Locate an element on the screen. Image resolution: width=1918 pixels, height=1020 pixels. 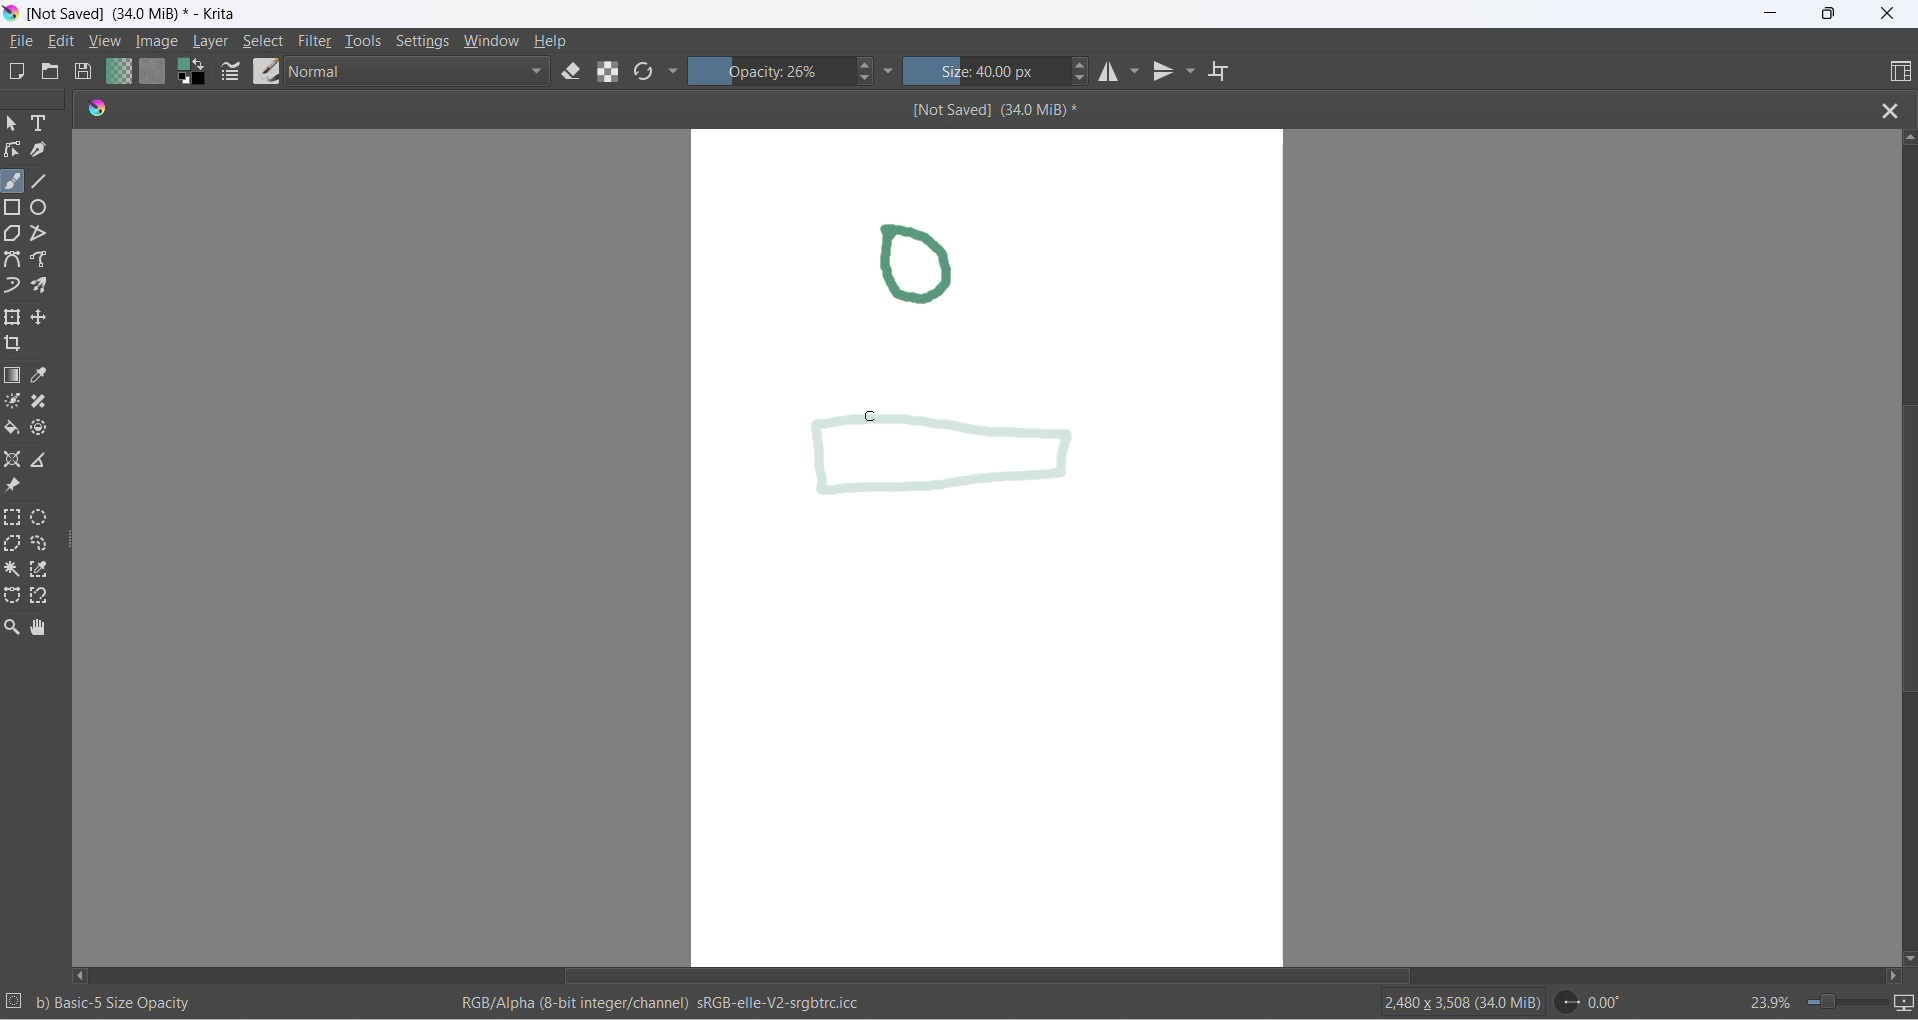
sample a color from image is located at coordinates (43, 377).